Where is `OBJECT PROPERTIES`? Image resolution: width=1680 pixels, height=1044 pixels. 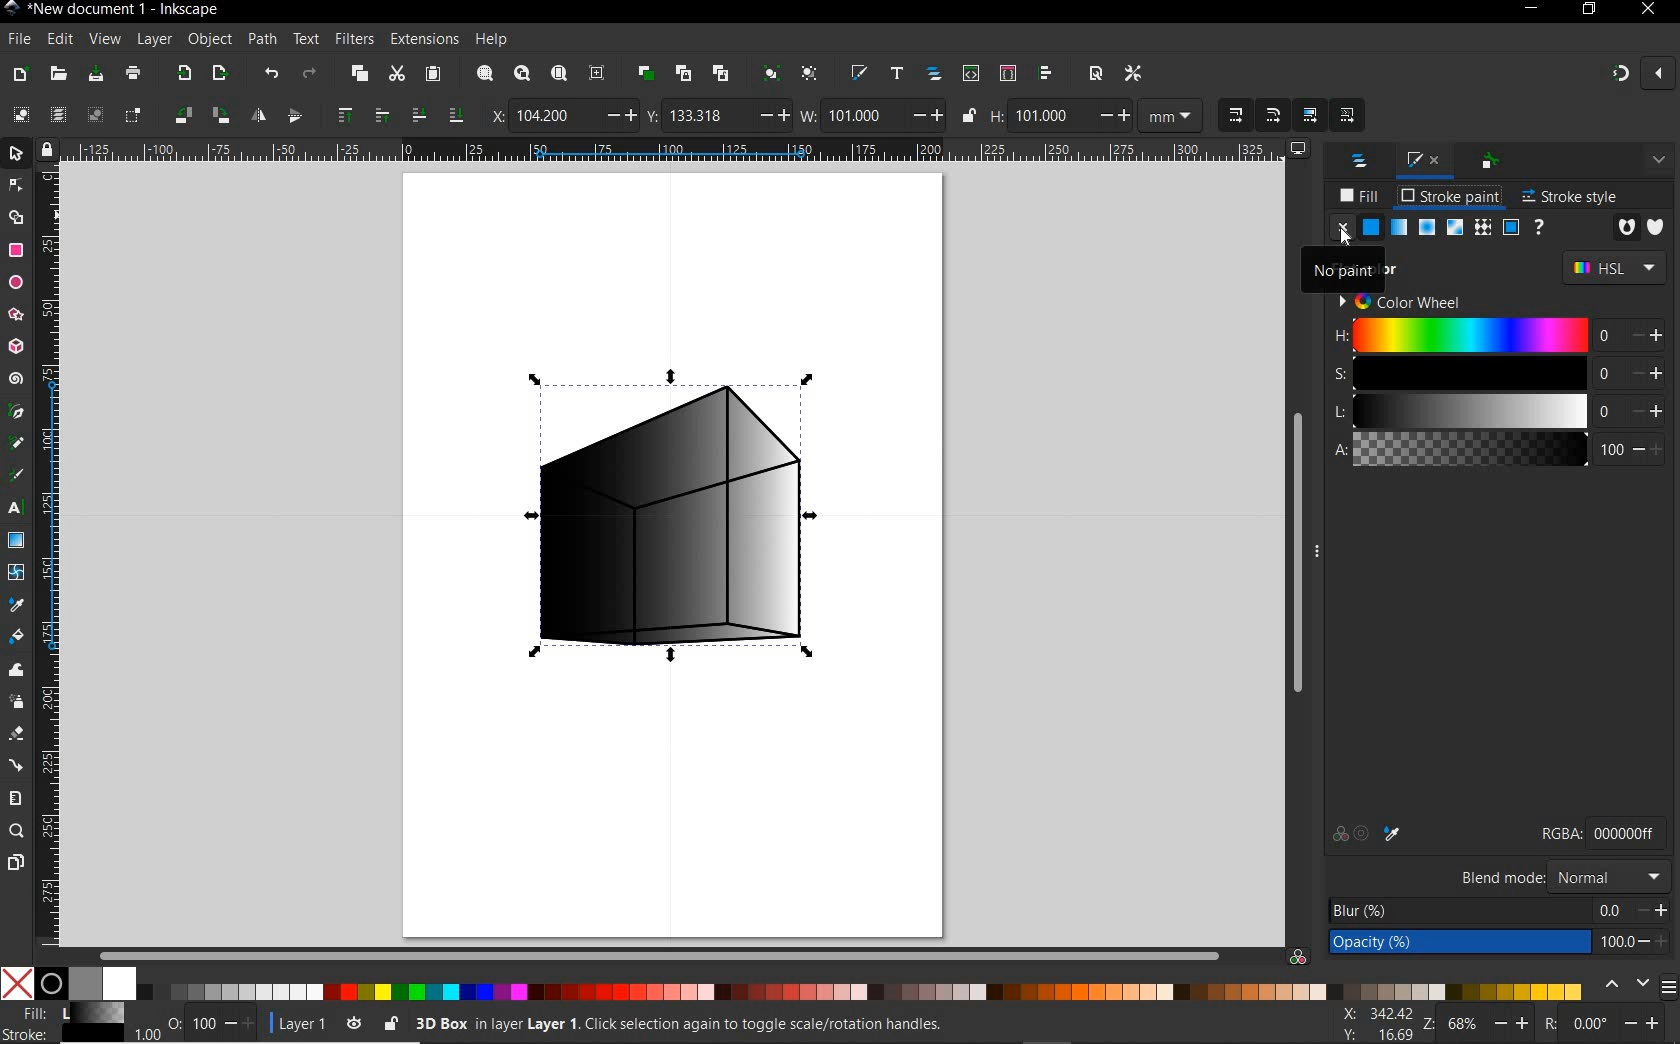
OBJECT PROPERTIES is located at coordinates (1492, 163).